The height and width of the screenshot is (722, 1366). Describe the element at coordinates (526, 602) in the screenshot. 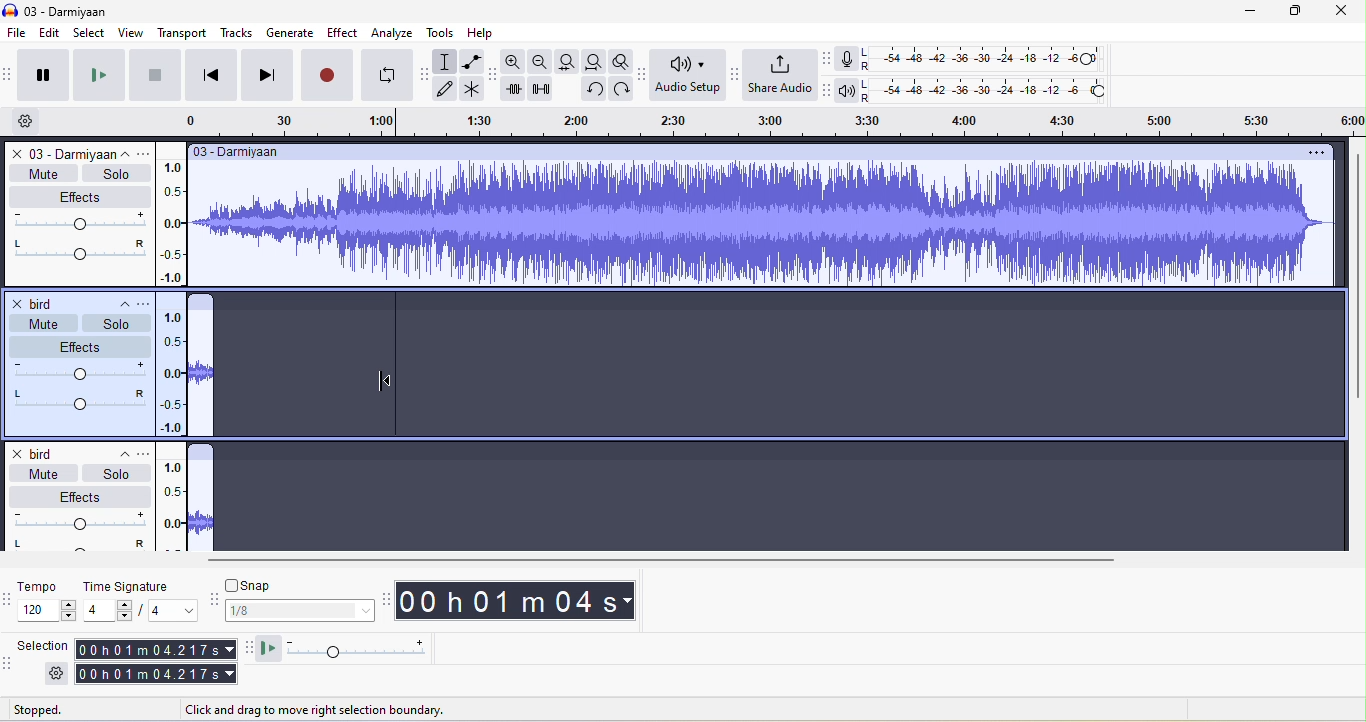

I see `00 h 01 m 04 s` at that location.